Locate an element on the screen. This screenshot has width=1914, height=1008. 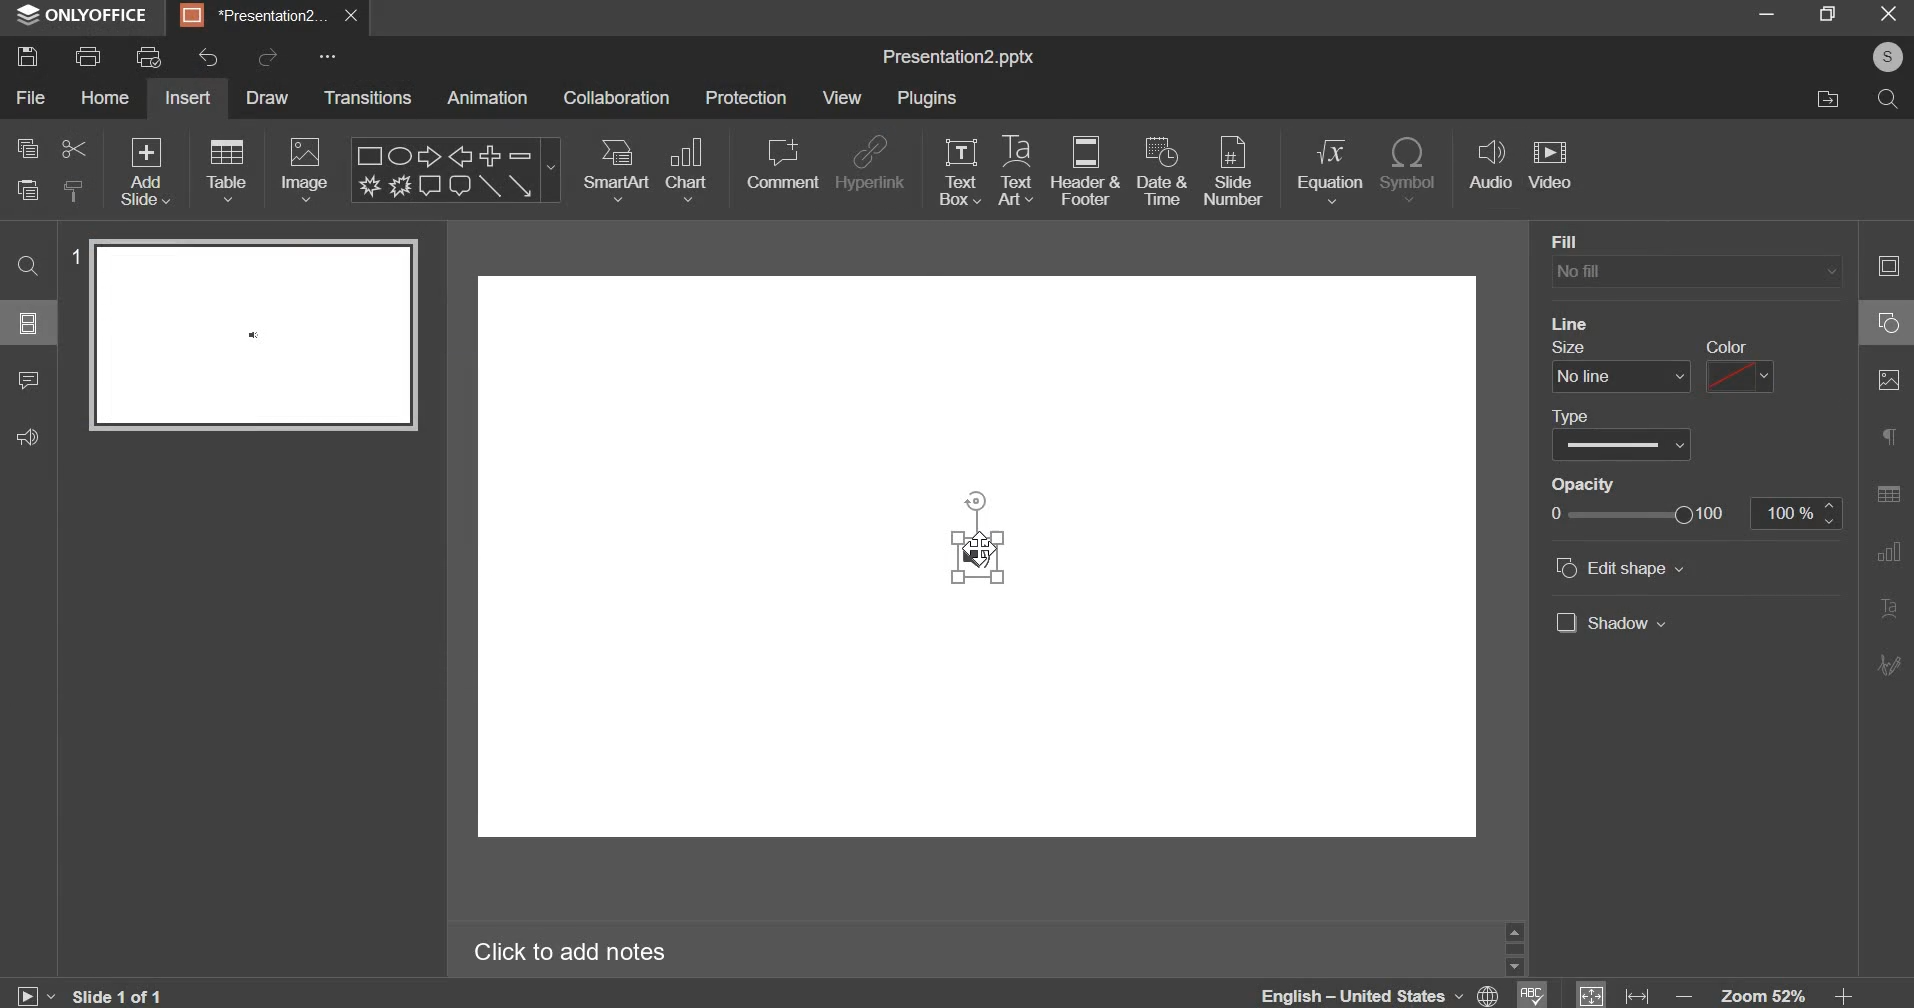
text art settings is located at coordinates (1886, 607).